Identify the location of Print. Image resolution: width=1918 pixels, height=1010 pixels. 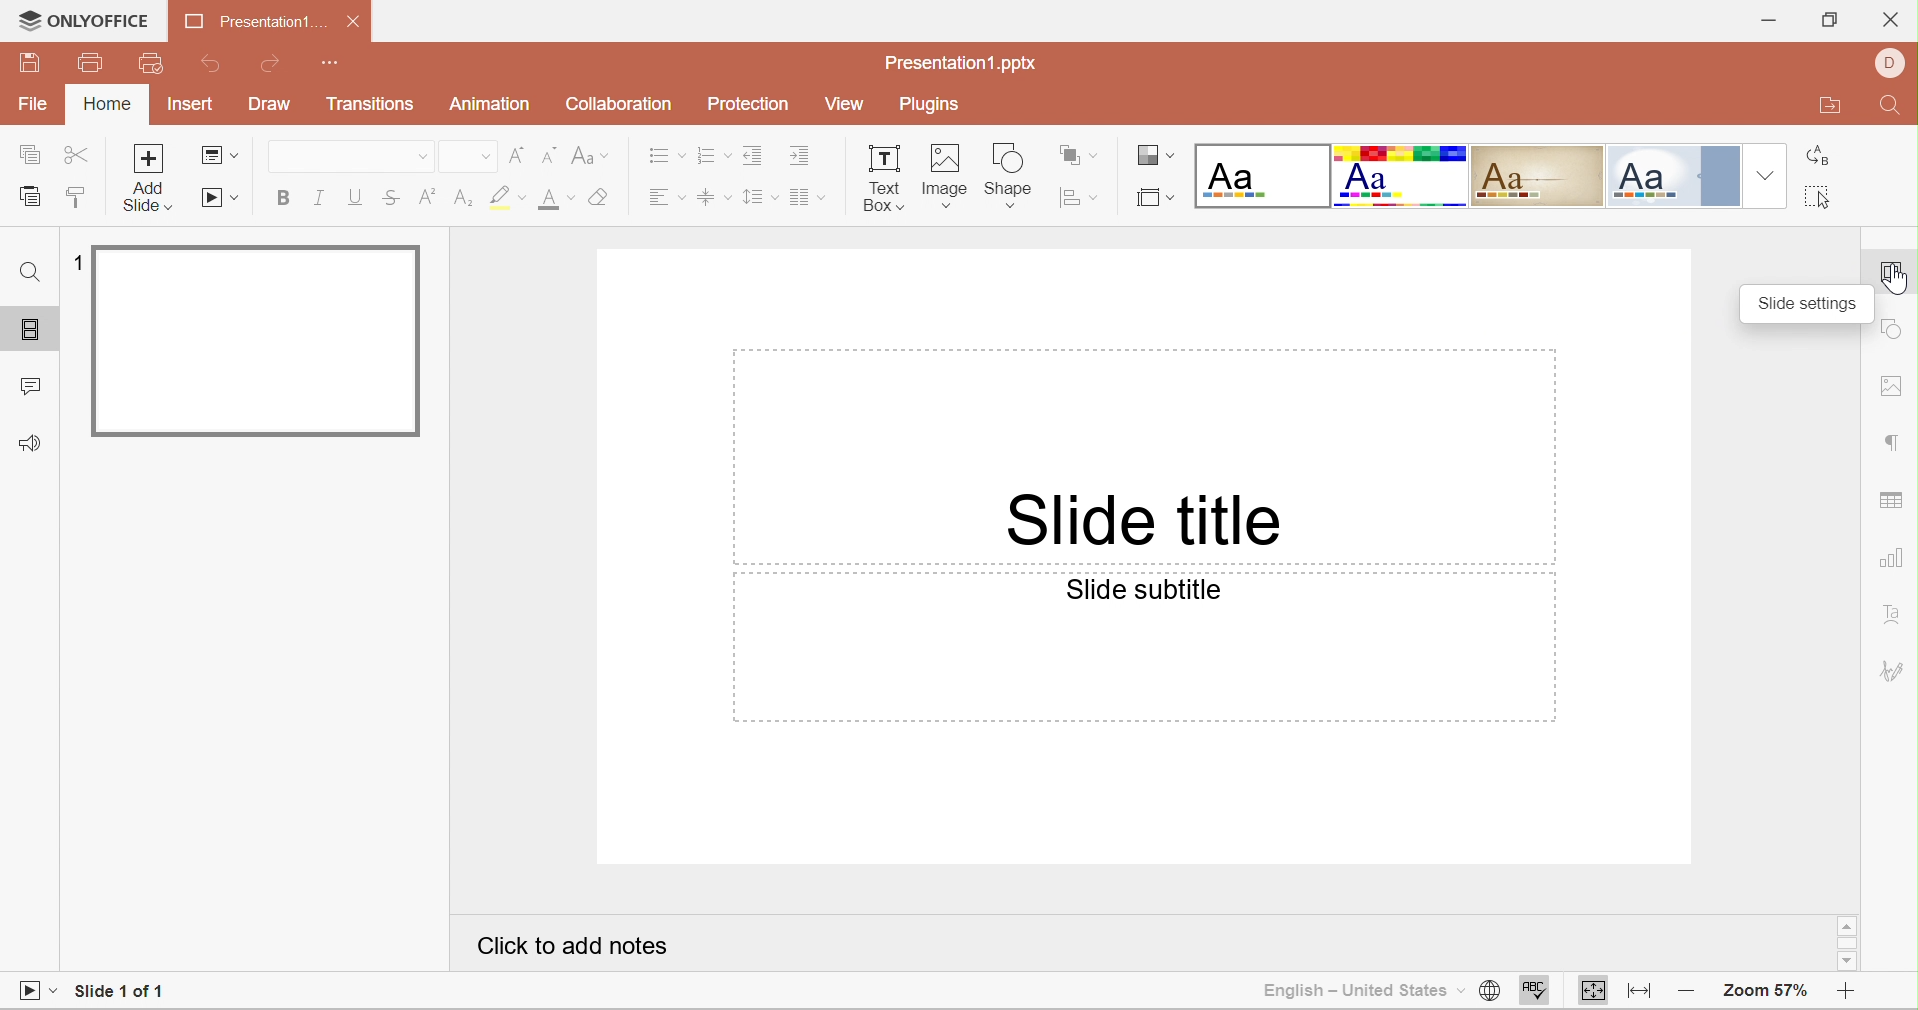
(88, 64).